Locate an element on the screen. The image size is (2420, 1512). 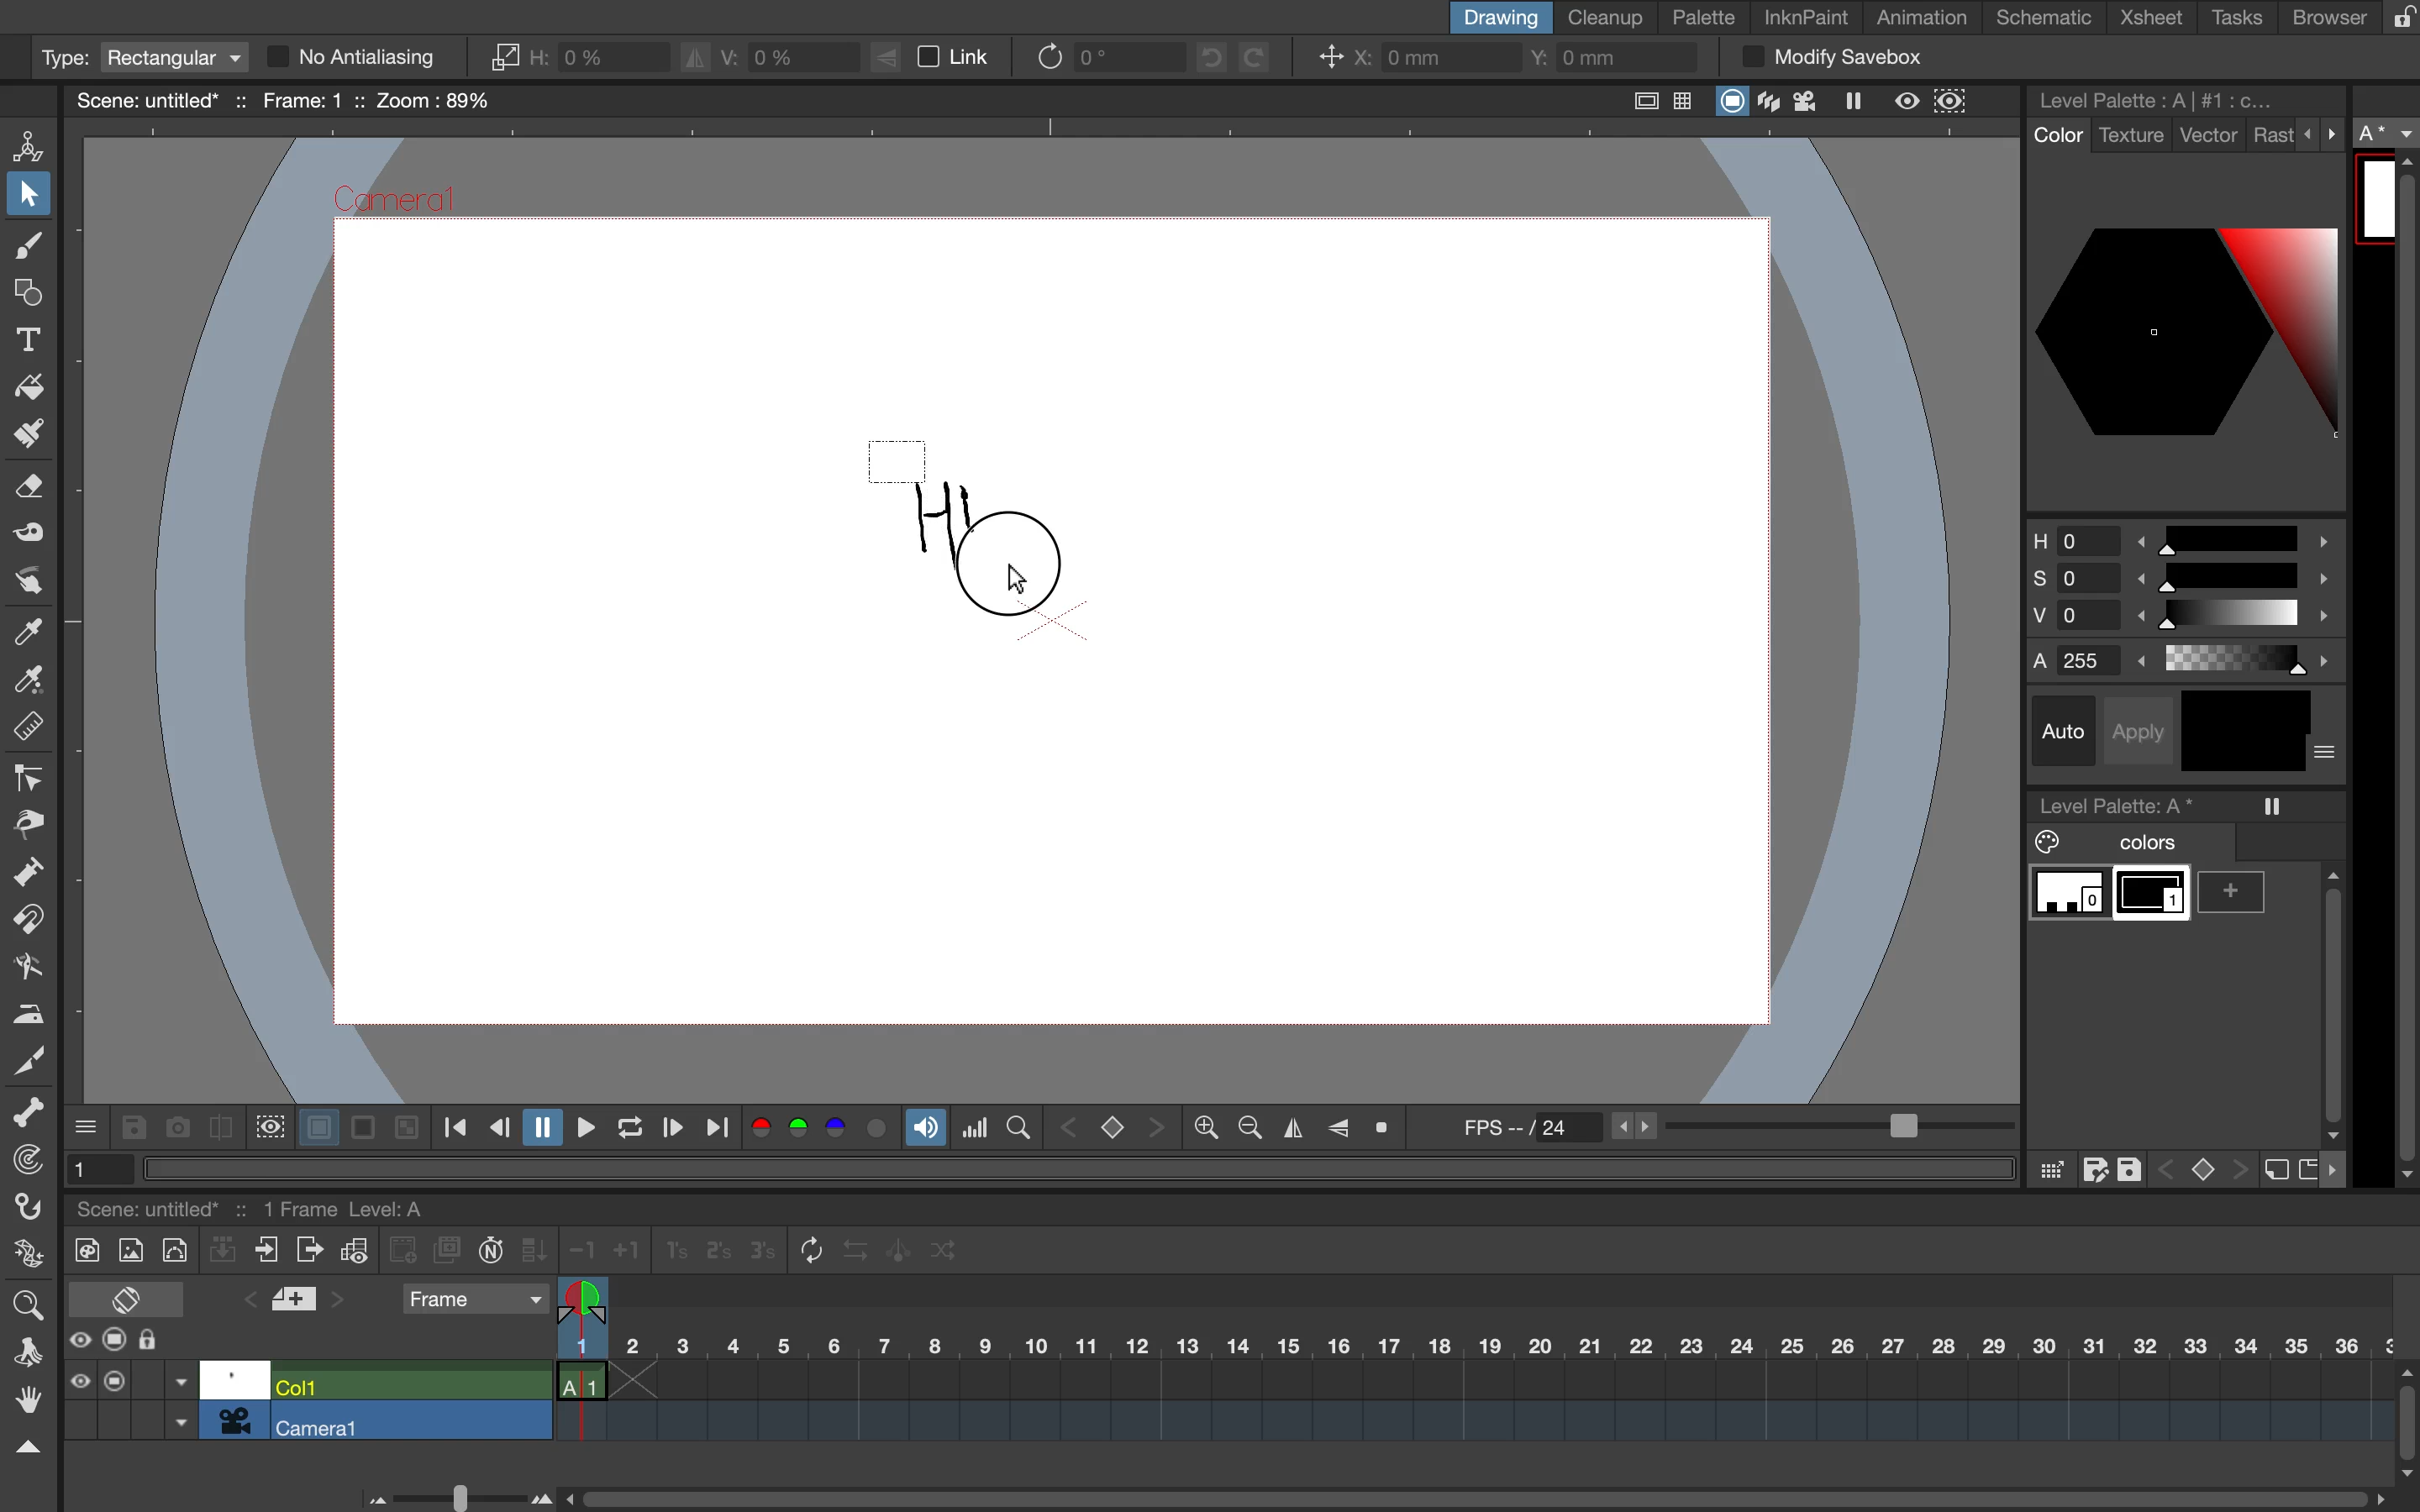
safe area is located at coordinates (1640, 97).